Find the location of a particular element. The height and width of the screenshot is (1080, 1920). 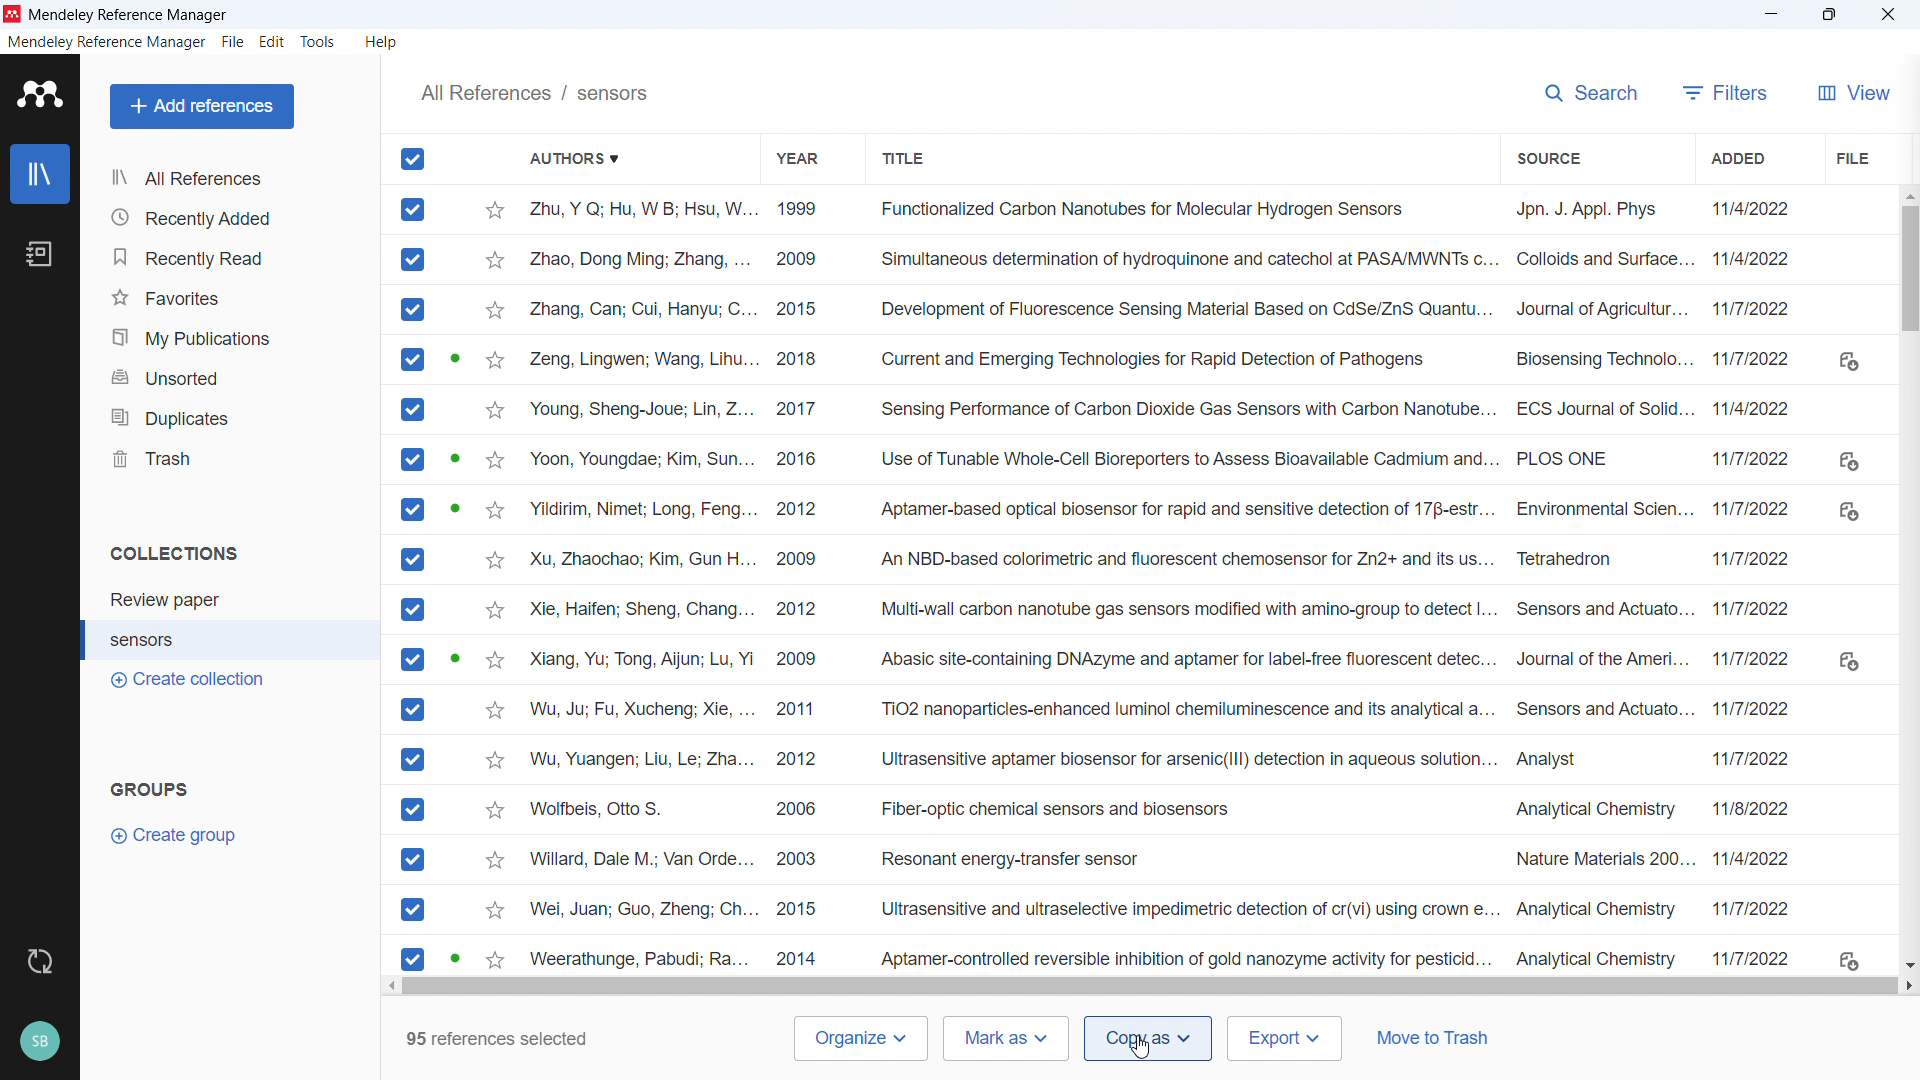

mendeley reference manager is located at coordinates (105, 42).